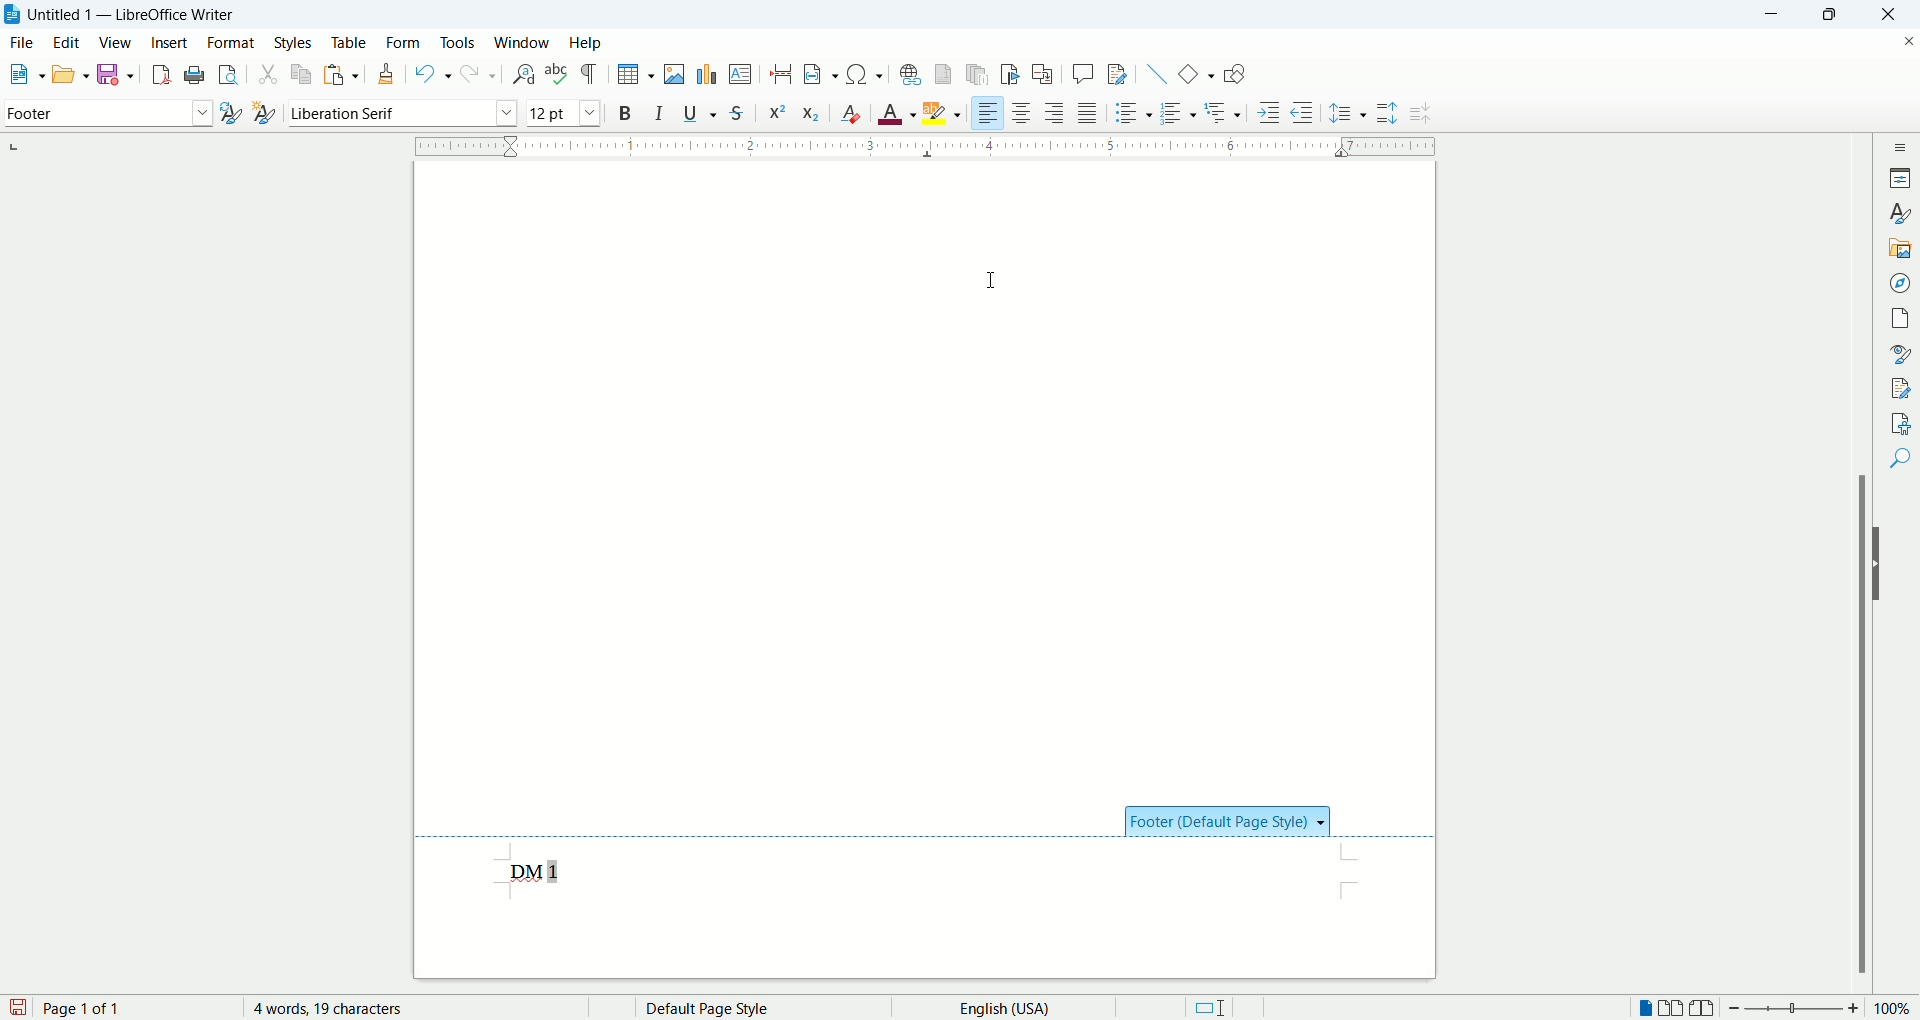  I want to click on scroll bar, so click(1865, 562).